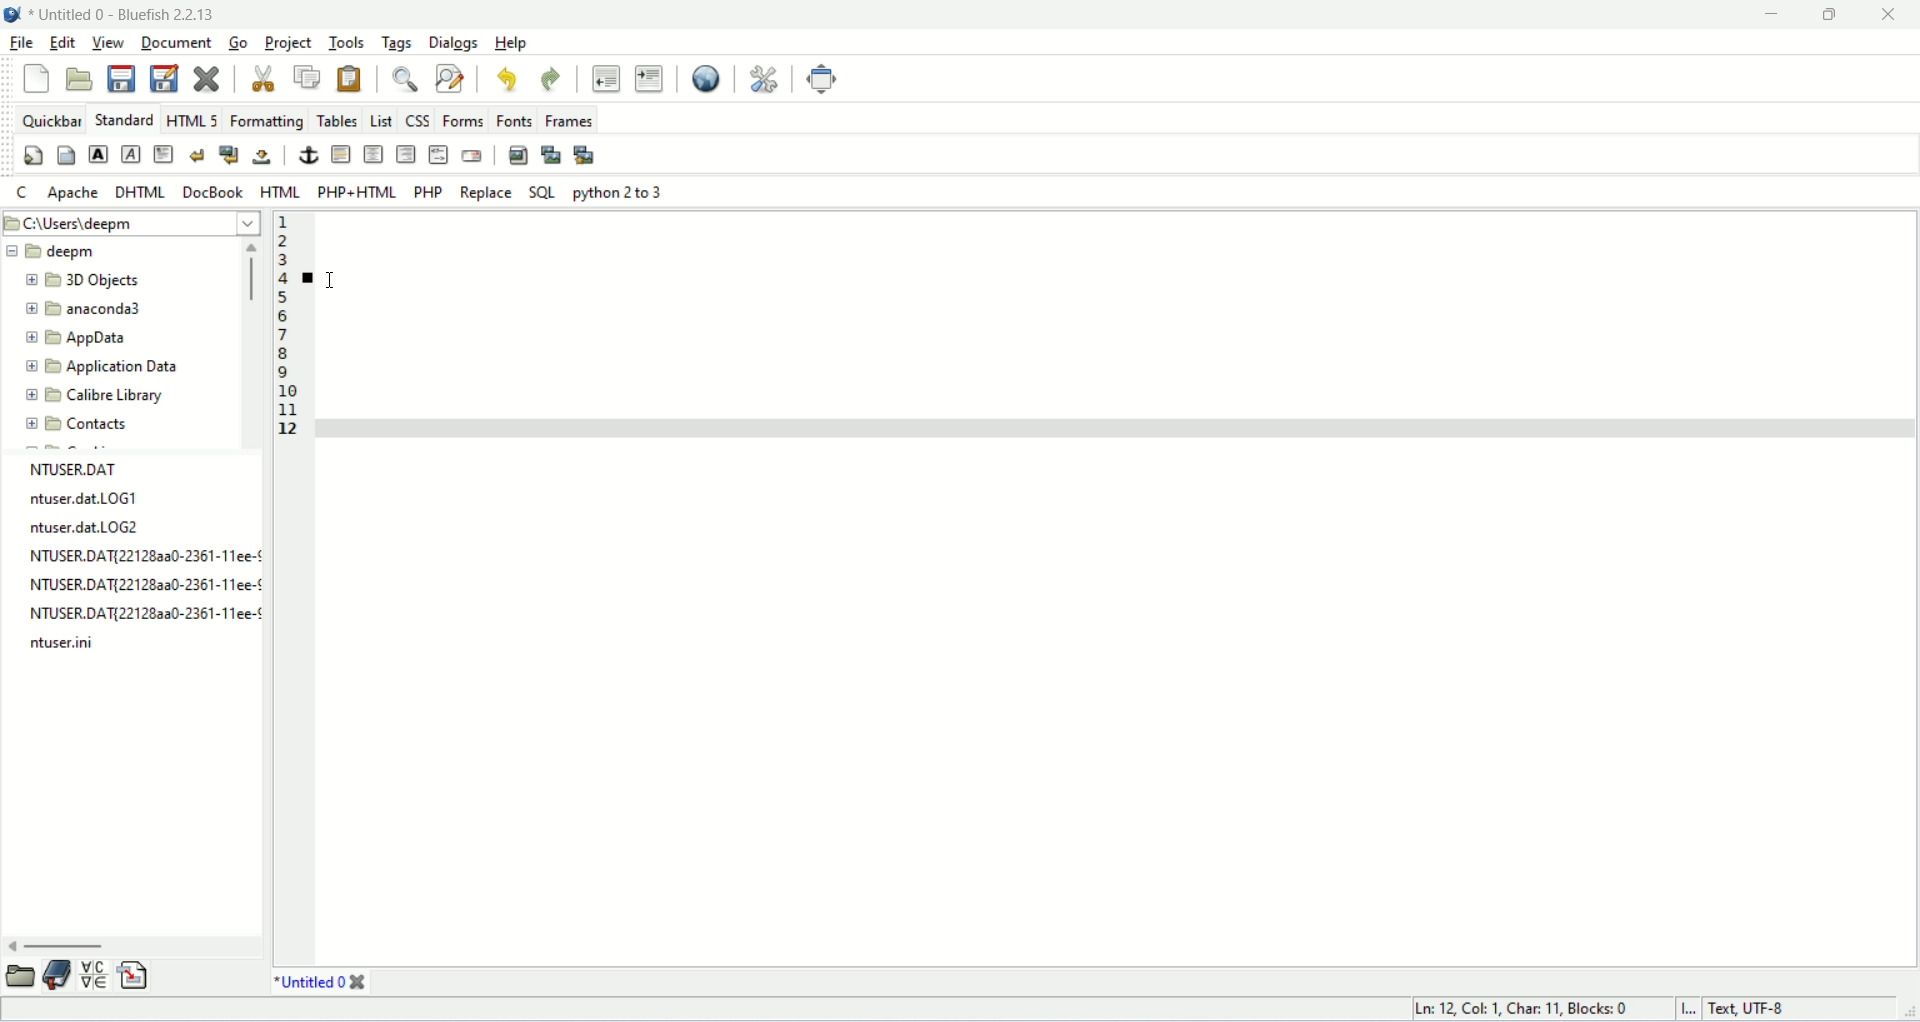  What do you see at coordinates (195, 119) in the screenshot?
I see `HTML 5` at bounding box center [195, 119].